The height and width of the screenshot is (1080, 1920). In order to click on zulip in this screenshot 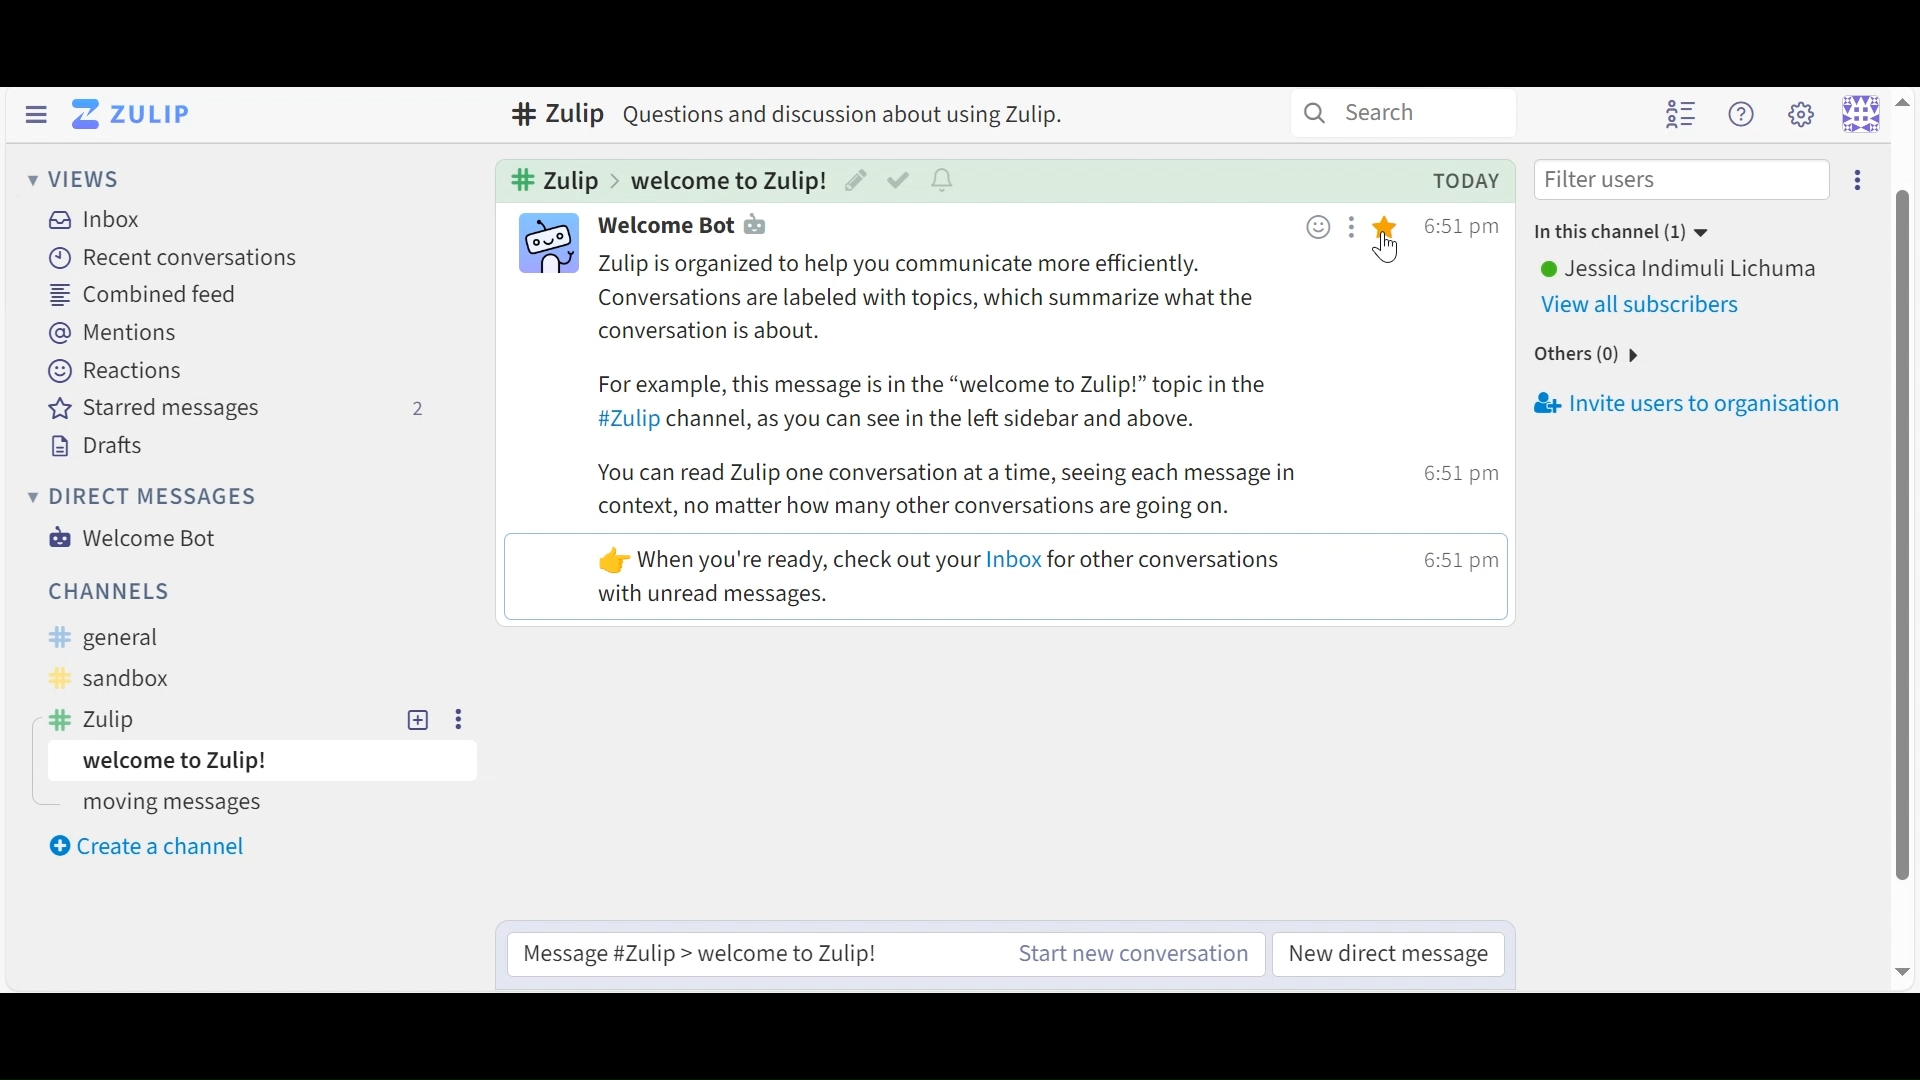, I will do `click(546, 115)`.